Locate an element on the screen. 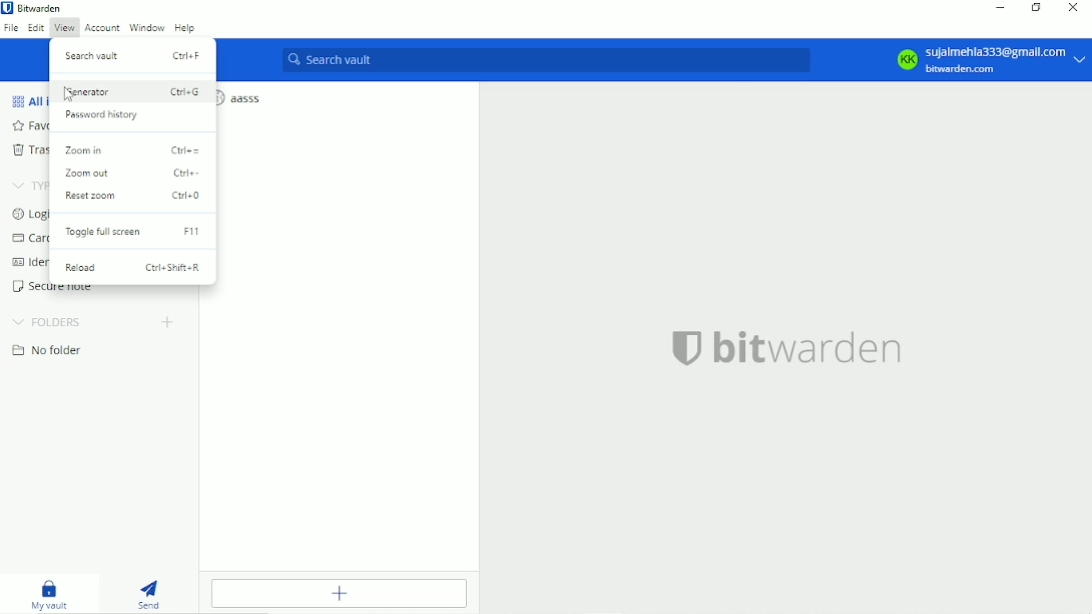 This screenshot has width=1092, height=614. Restore down is located at coordinates (1036, 9).